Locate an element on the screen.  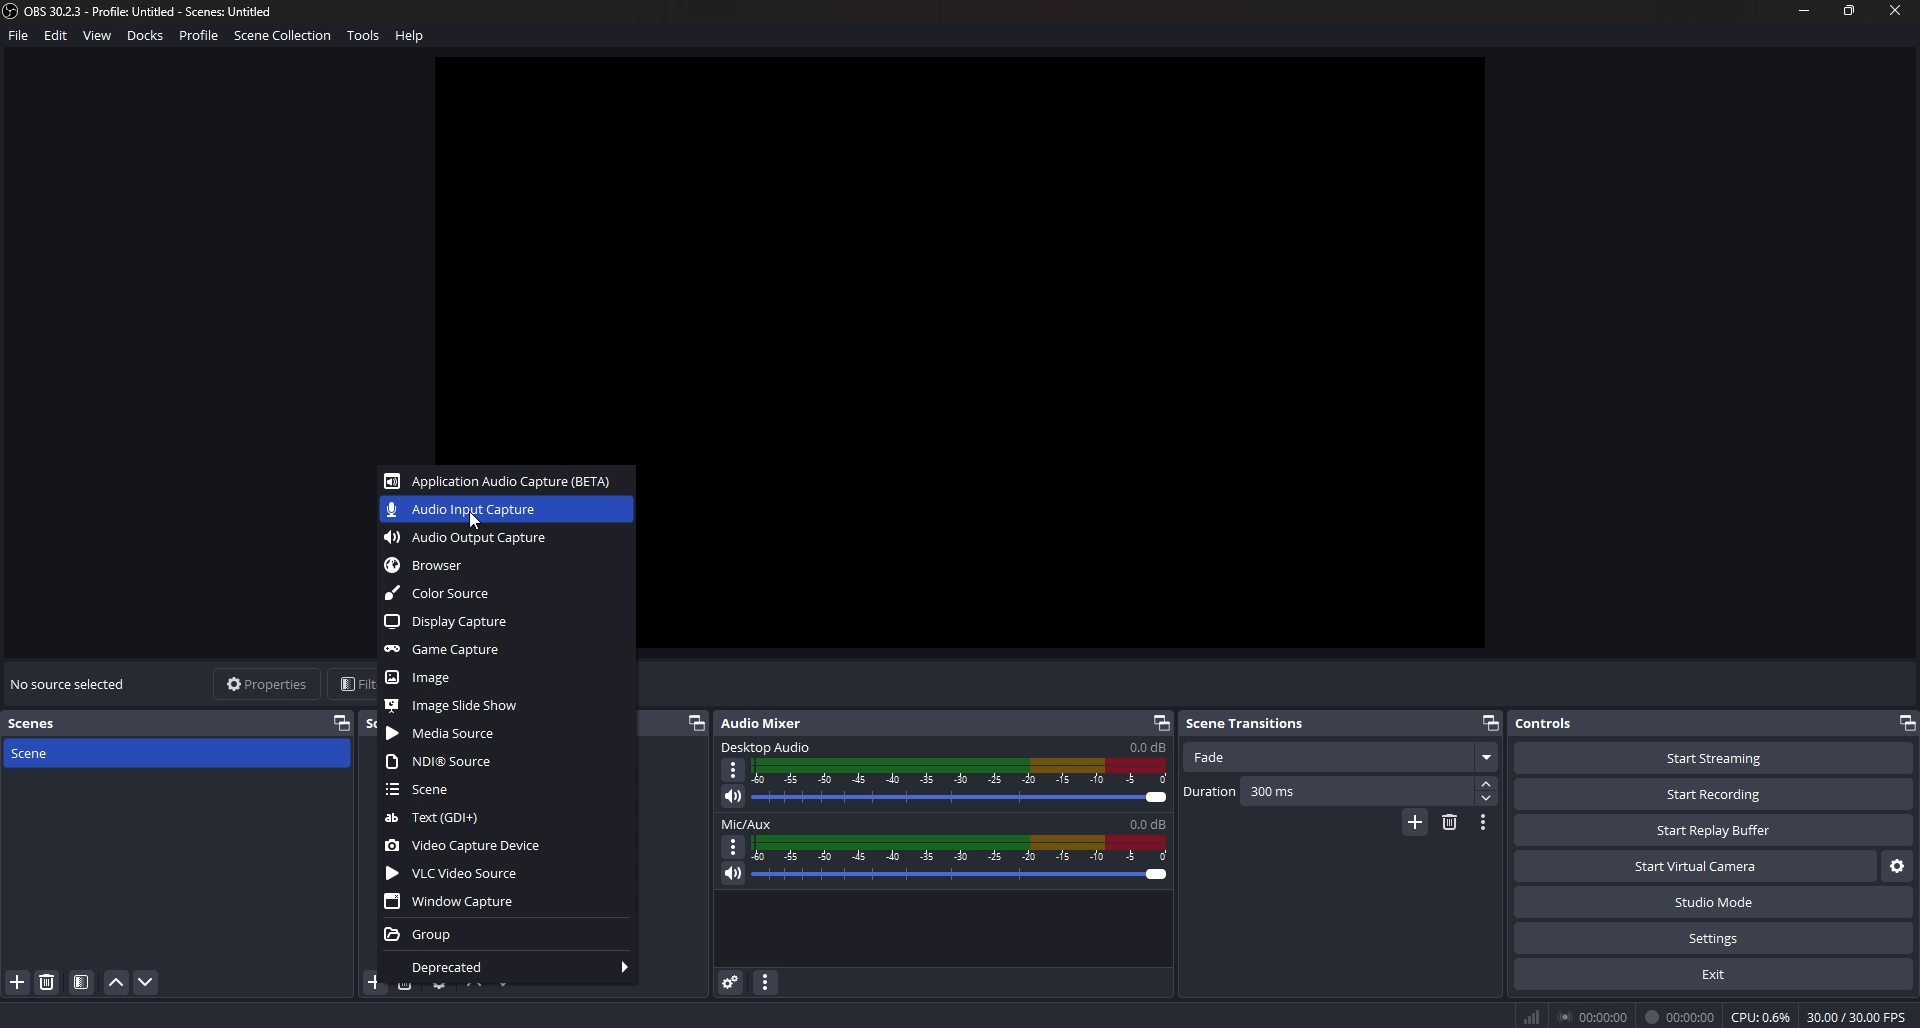
volume level is located at coordinates (1147, 746).